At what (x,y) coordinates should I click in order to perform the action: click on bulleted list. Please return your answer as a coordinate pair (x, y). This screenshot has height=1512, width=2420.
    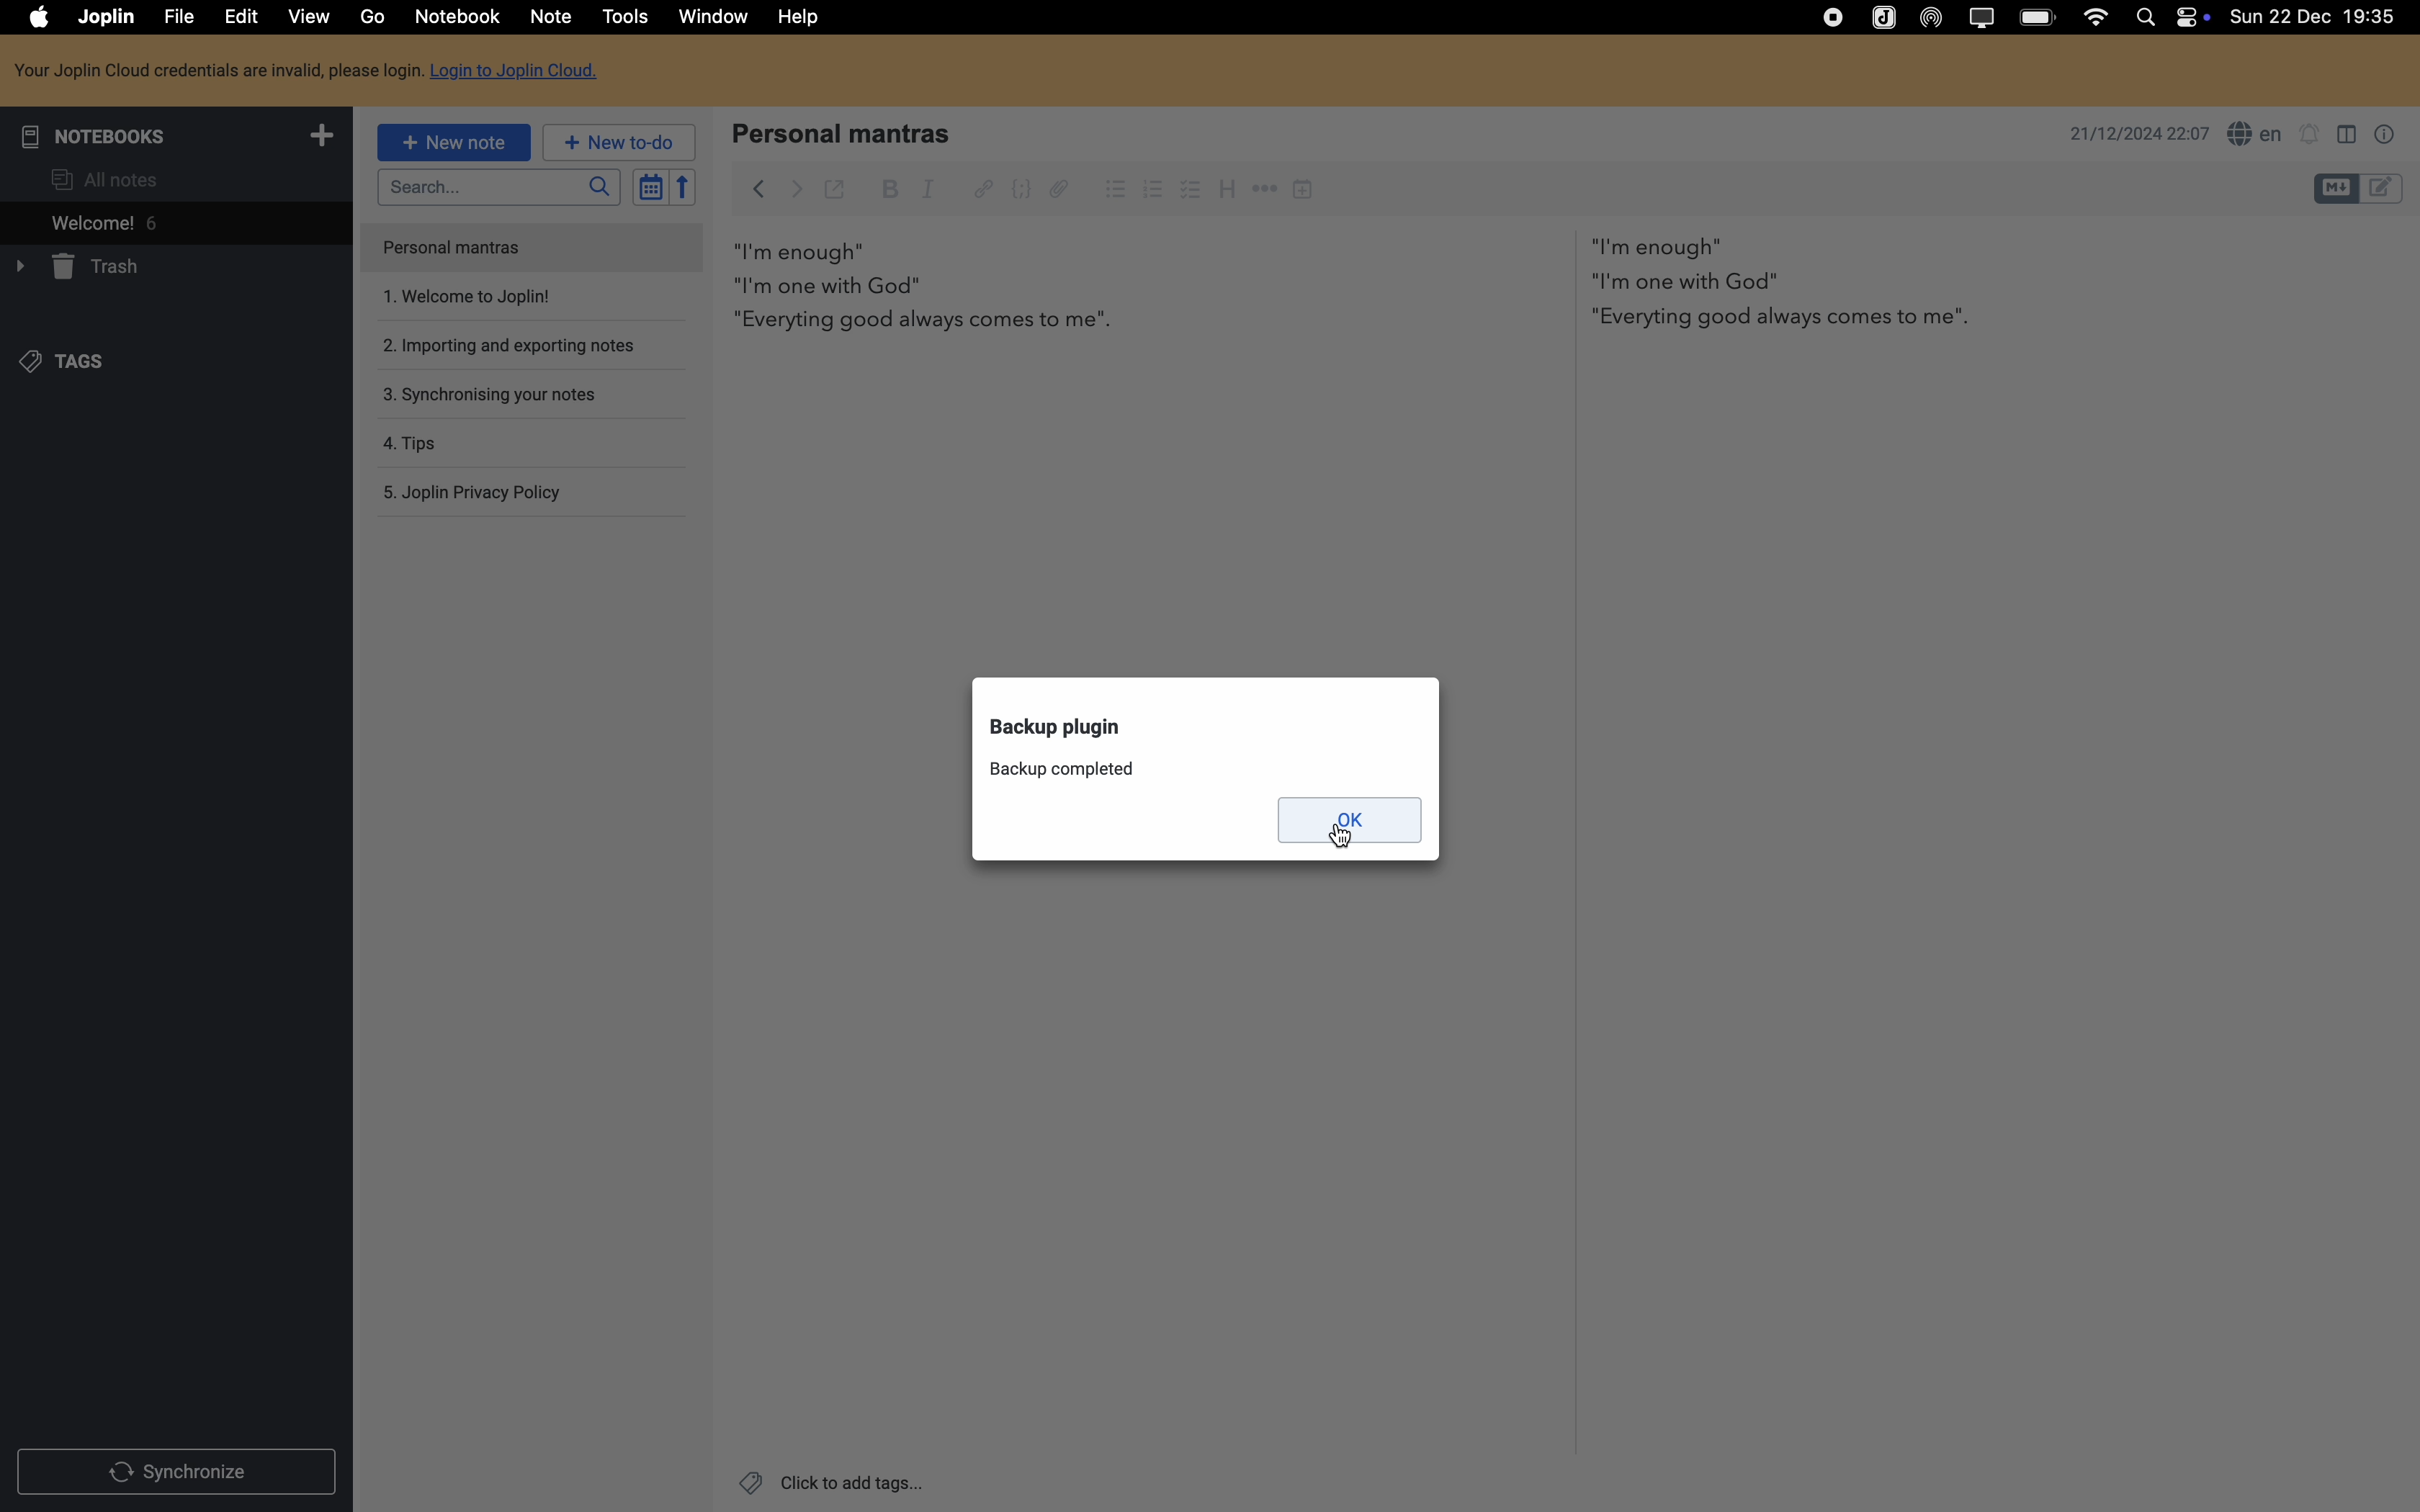
    Looking at the image, I should click on (1115, 189).